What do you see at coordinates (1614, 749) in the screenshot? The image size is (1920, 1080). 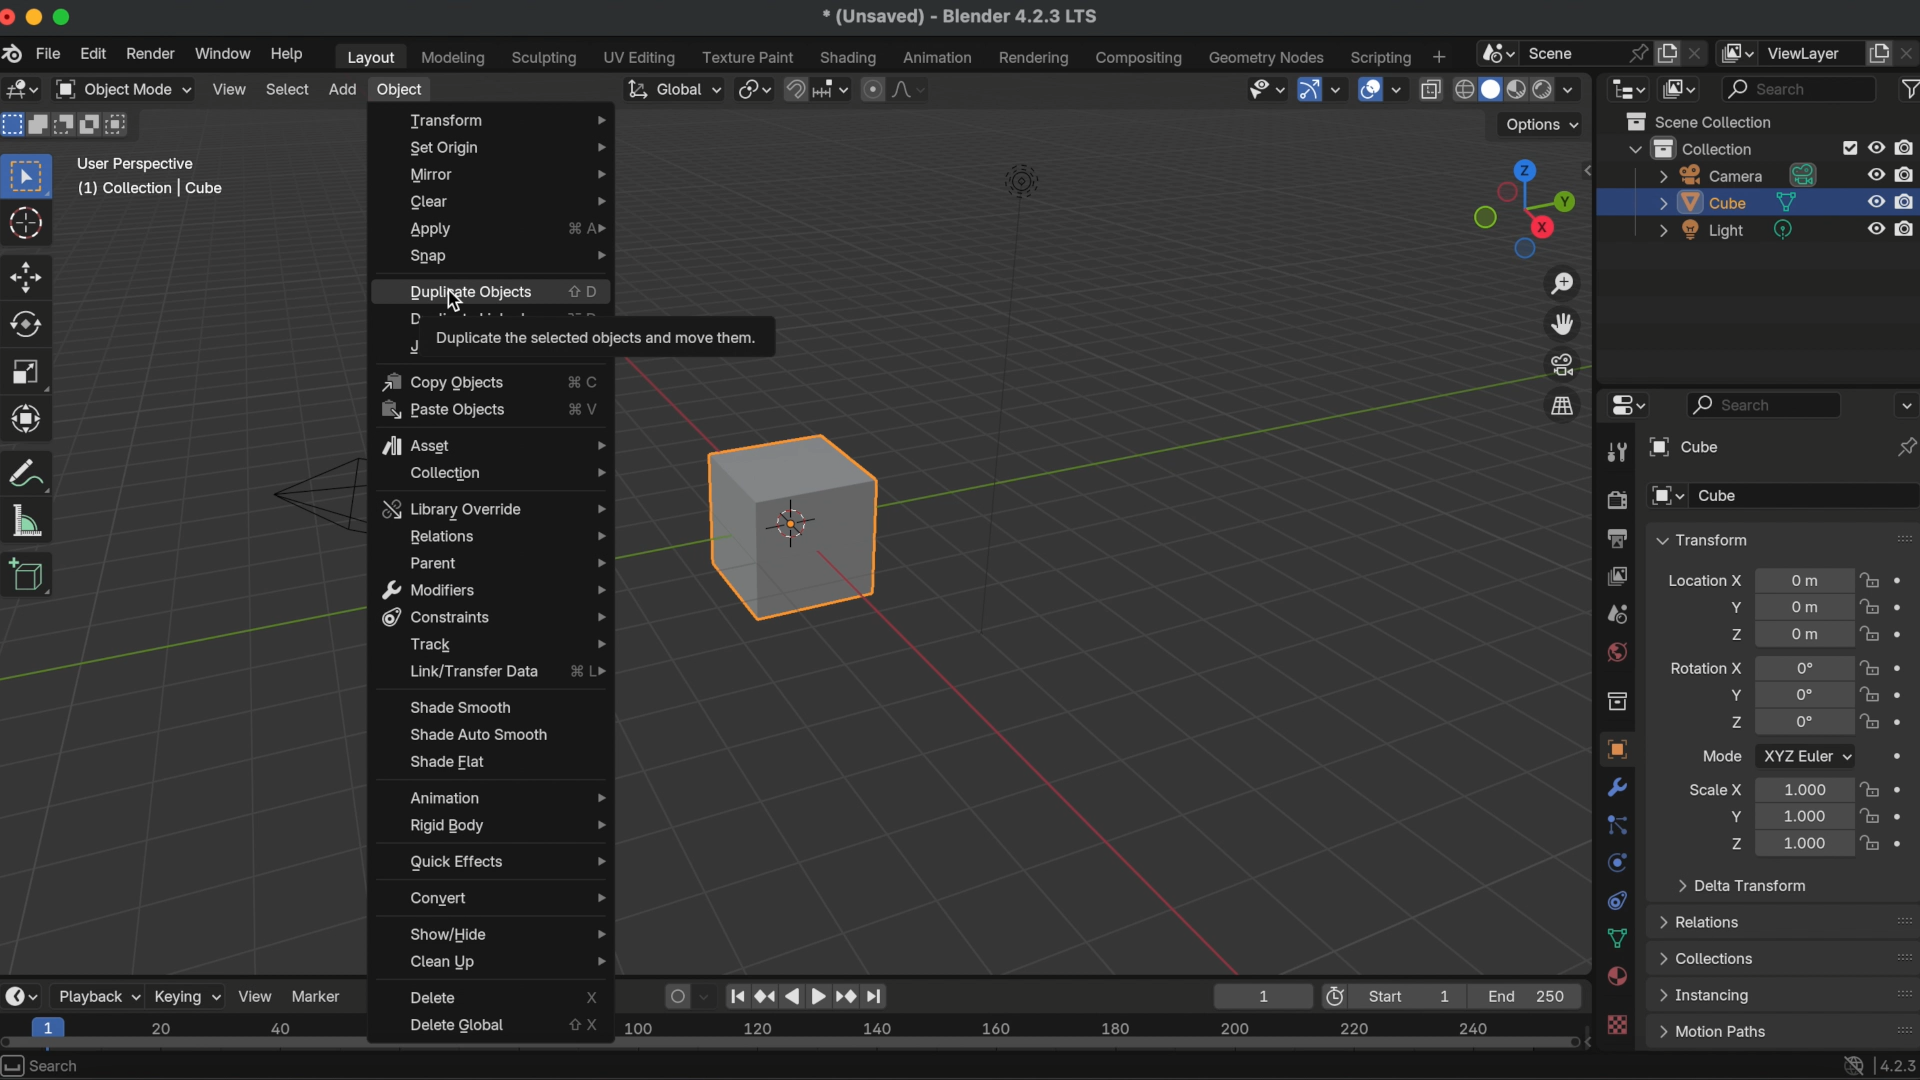 I see `object` at bounding box center [1614, 749].